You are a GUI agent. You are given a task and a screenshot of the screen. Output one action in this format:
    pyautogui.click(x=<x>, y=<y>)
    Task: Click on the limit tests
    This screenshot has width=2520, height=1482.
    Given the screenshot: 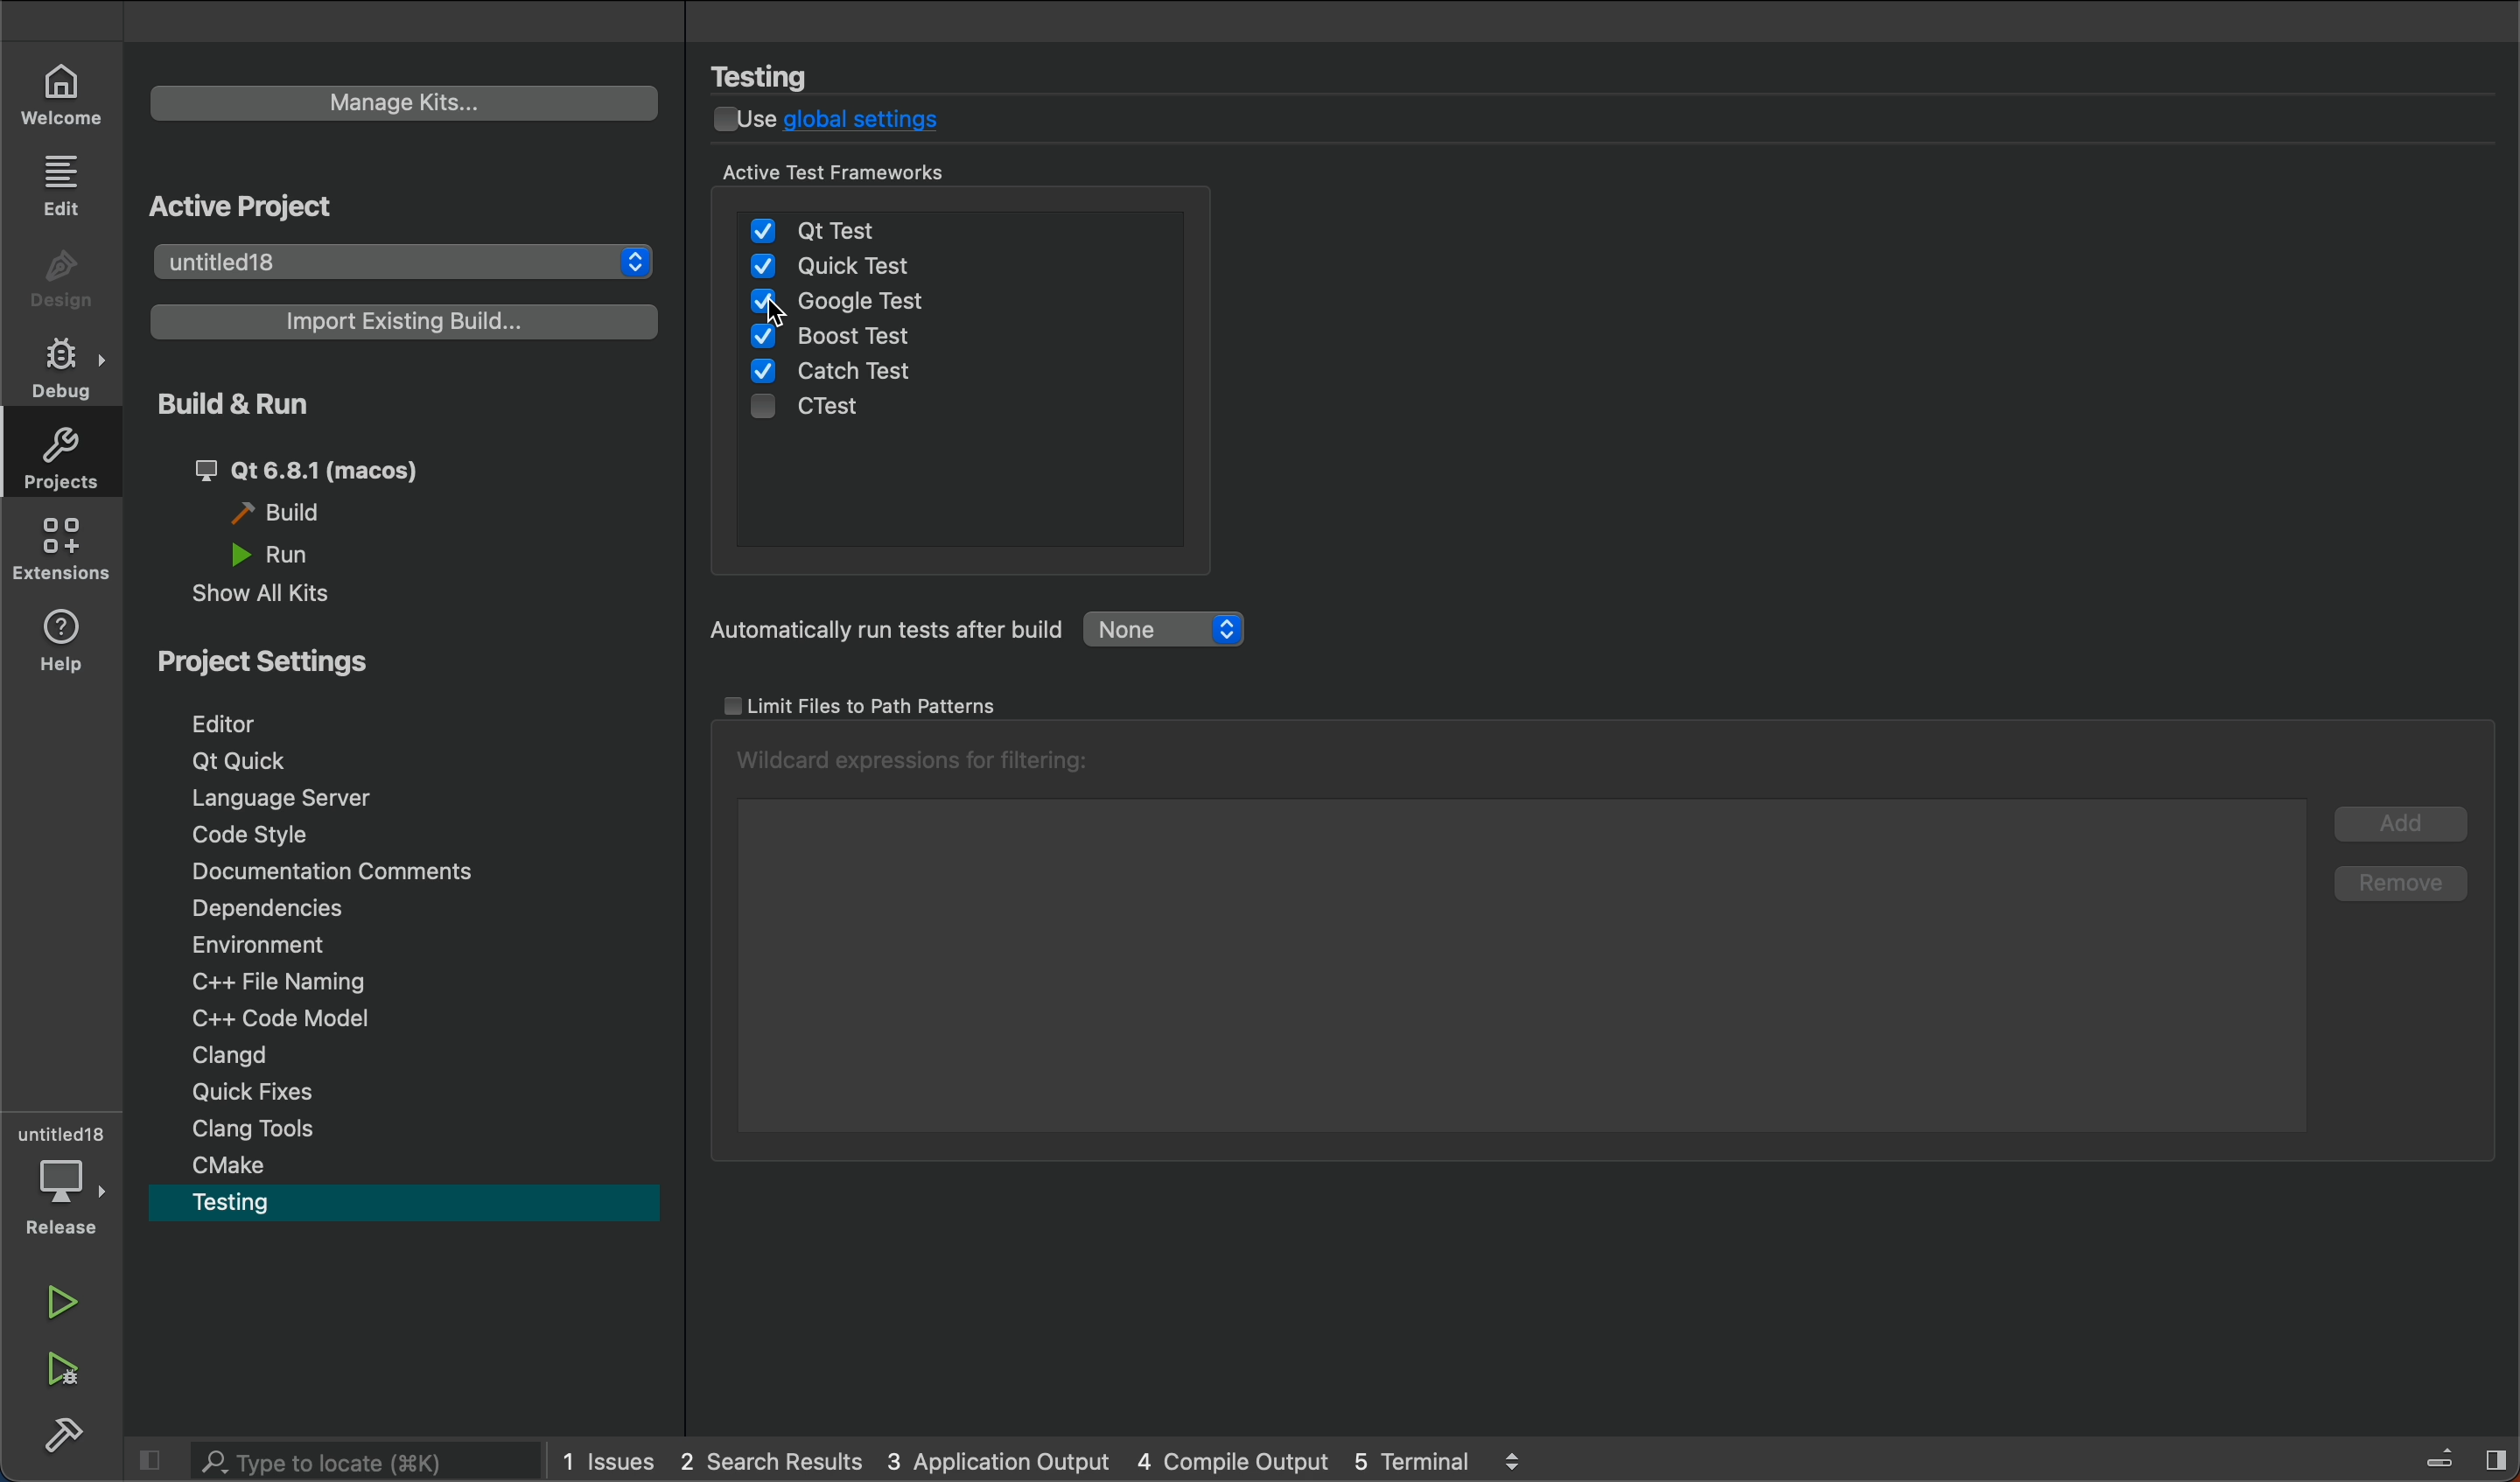 What is the action you would take?
    pyautogui.click(x=863, y=703)
    